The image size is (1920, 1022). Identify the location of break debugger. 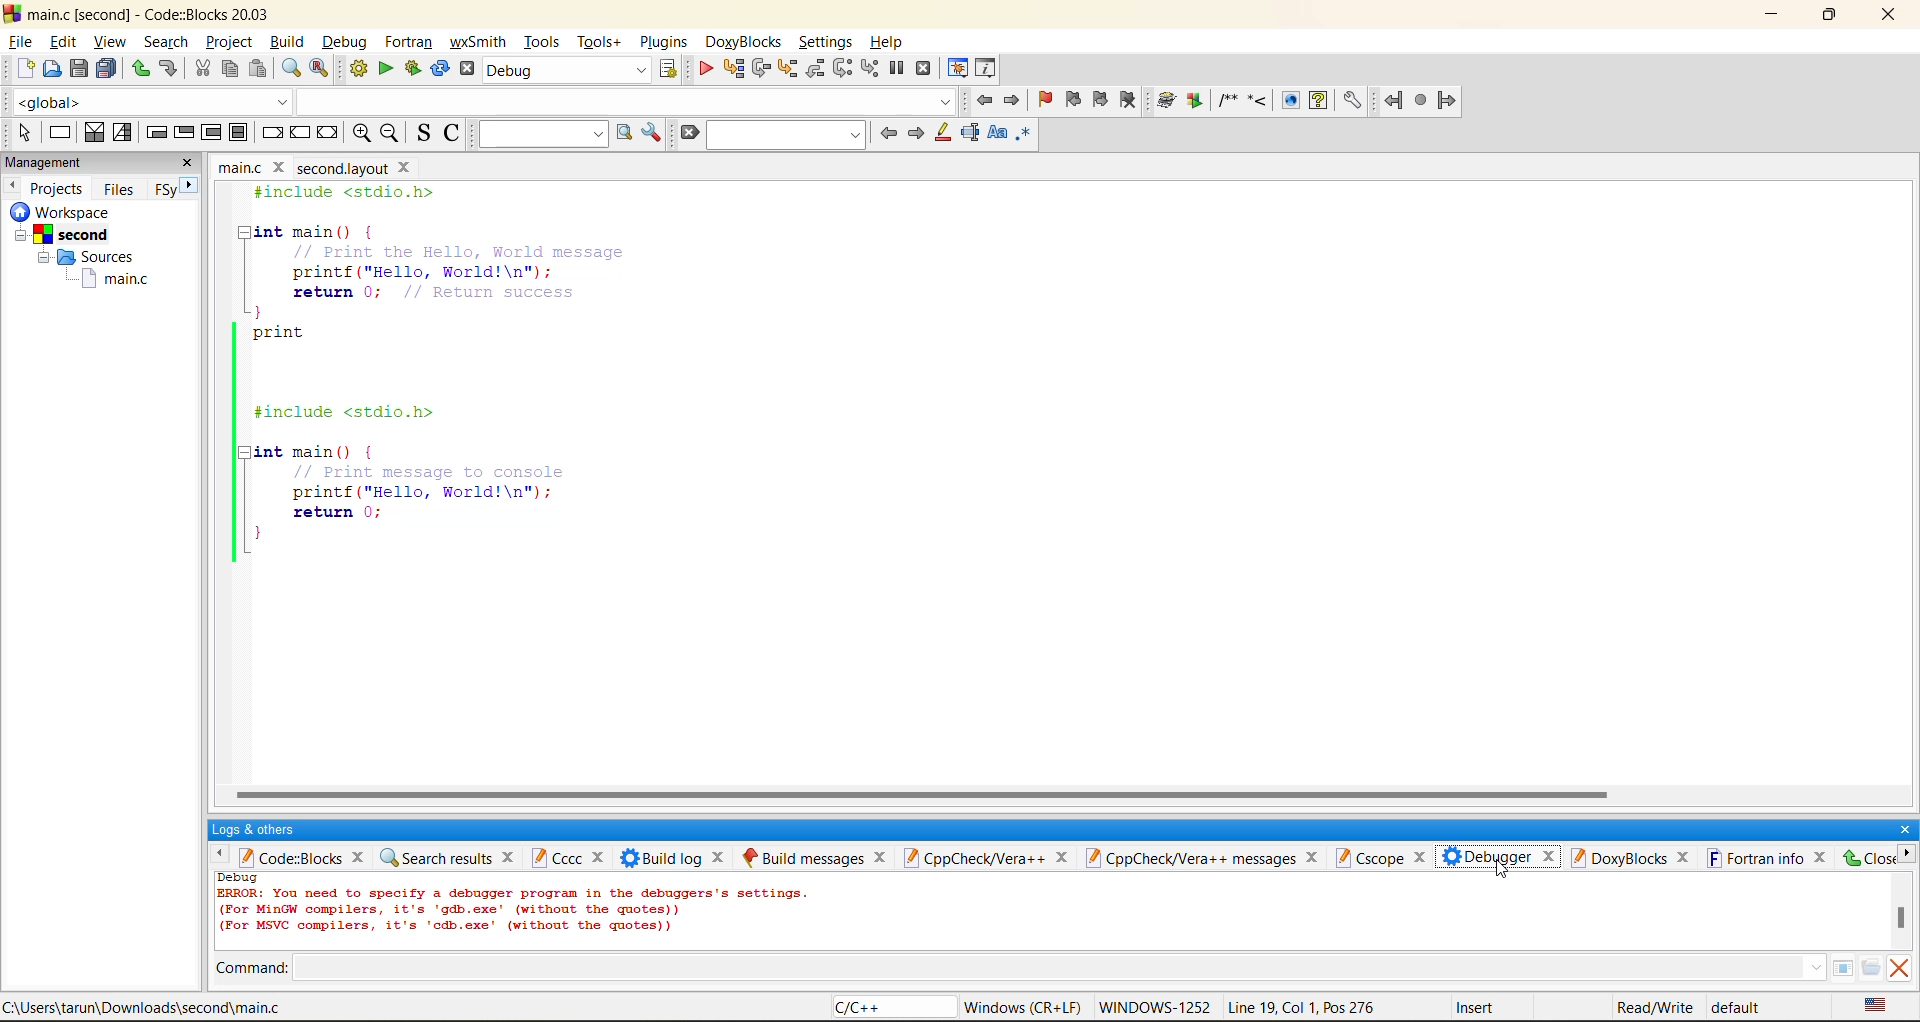
(898, 67).